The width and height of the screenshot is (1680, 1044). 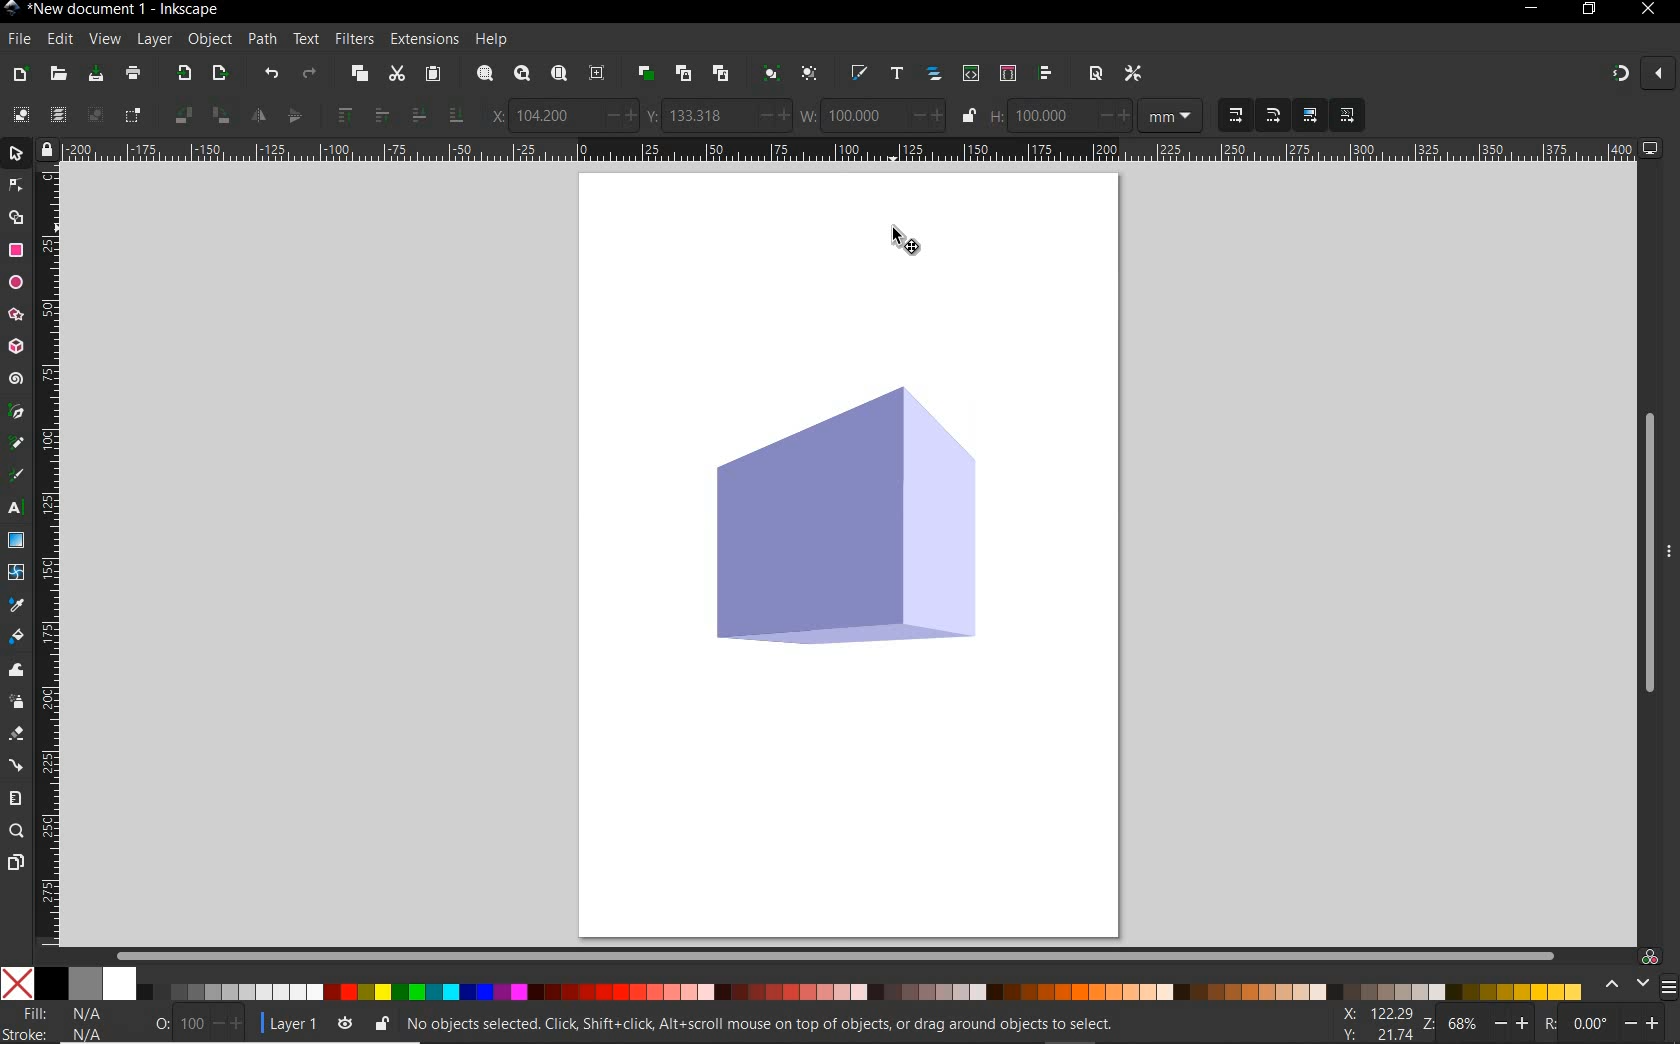 I want to click on computer icon, so click(x=1653, y=149).